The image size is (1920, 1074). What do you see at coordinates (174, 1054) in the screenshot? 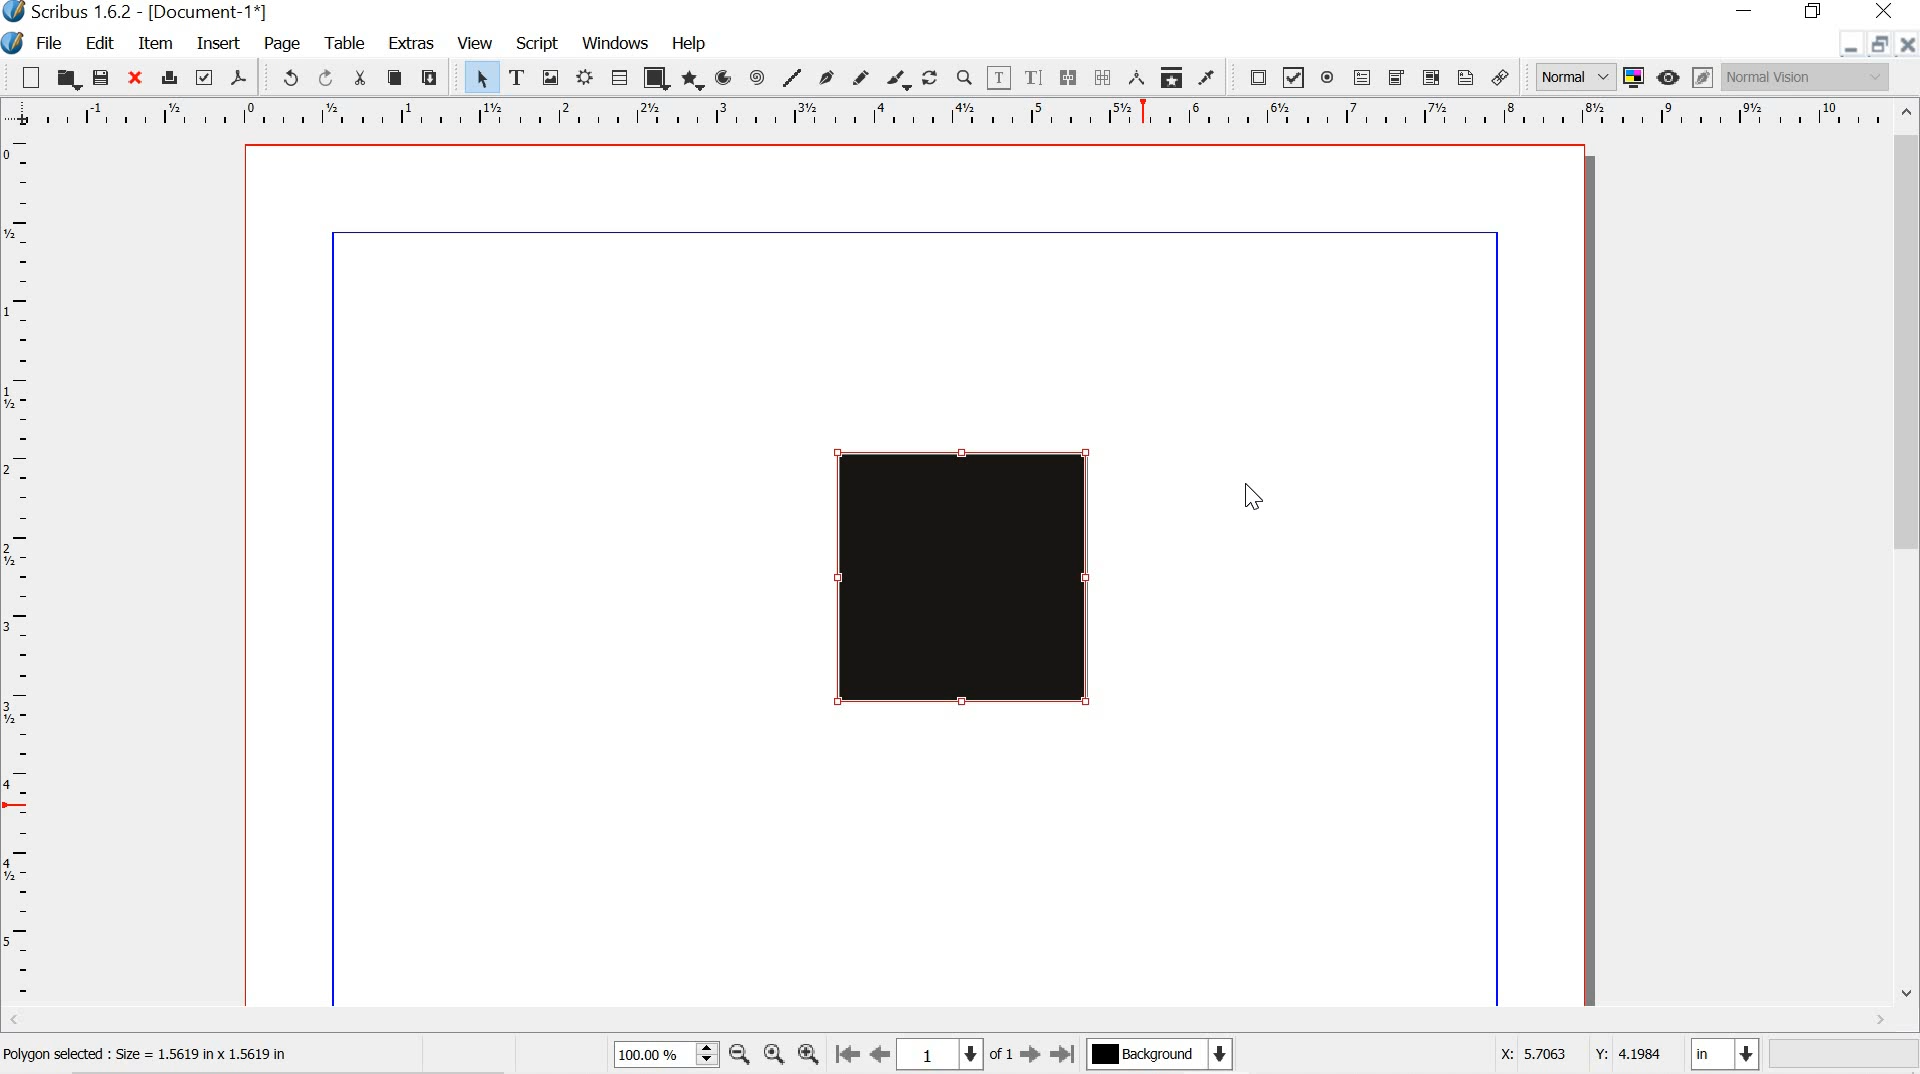
I see `polygon selected : size = 1.5619 in x 5619 in` at bounding box center [174, 1054].